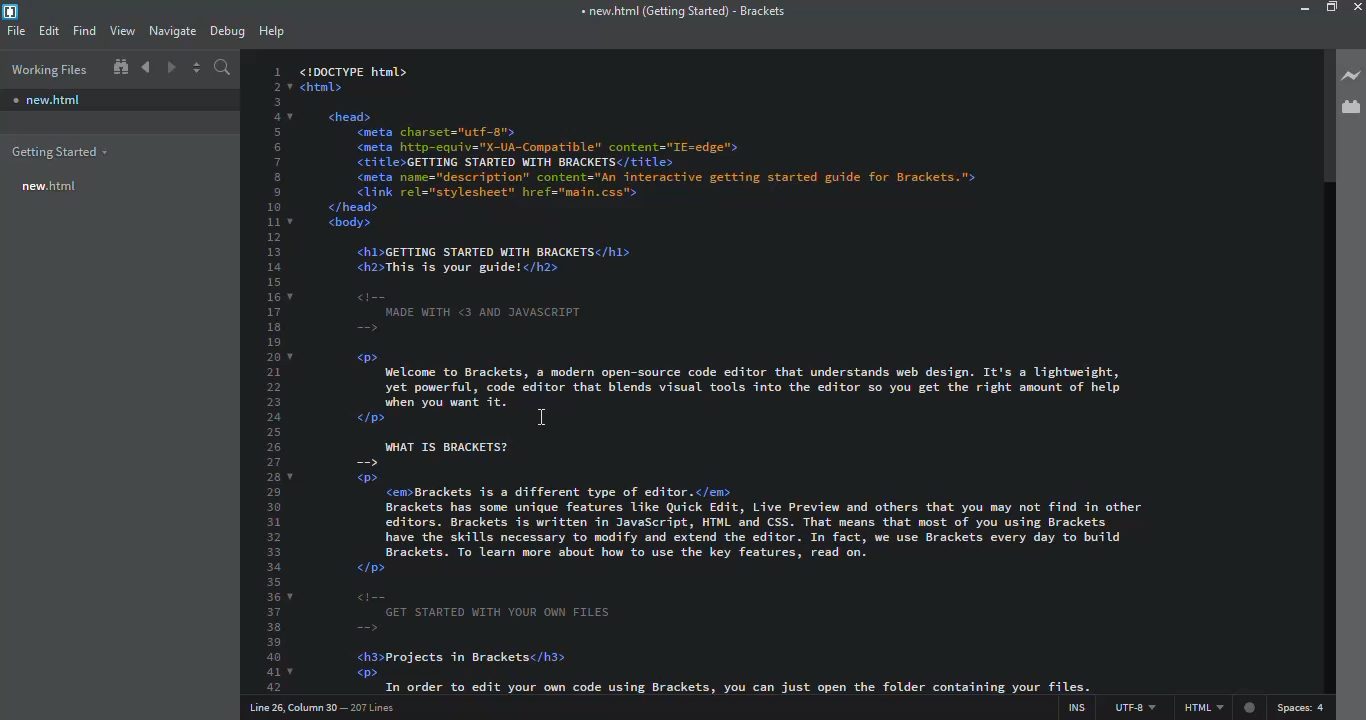 The height and width of the screenshot is (720, 1366). Describe the element at coordinates (1320, 113) in the screenshot. I see `scroll bar` at that location.